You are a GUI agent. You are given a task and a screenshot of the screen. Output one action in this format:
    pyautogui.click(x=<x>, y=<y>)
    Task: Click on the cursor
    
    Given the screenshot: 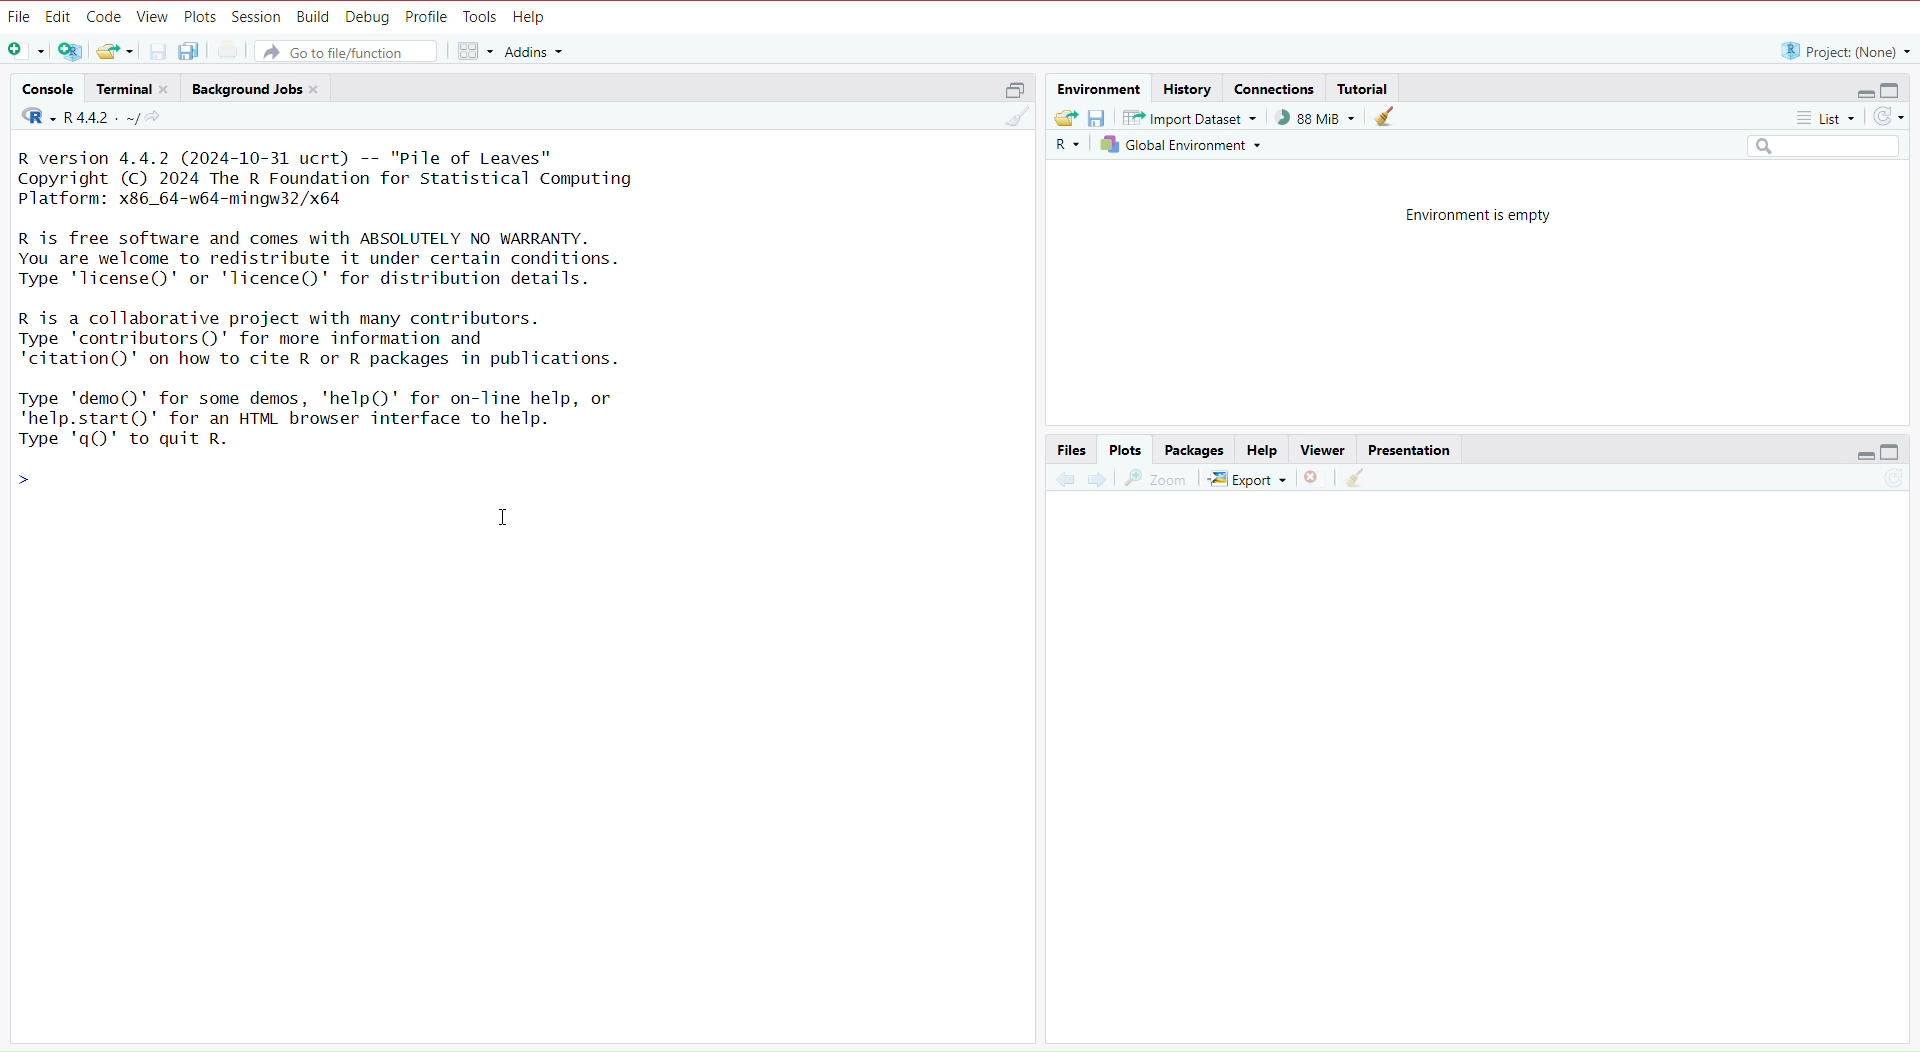 What is the action you would take?
    pyautogui.click(x=506, y=519)
    